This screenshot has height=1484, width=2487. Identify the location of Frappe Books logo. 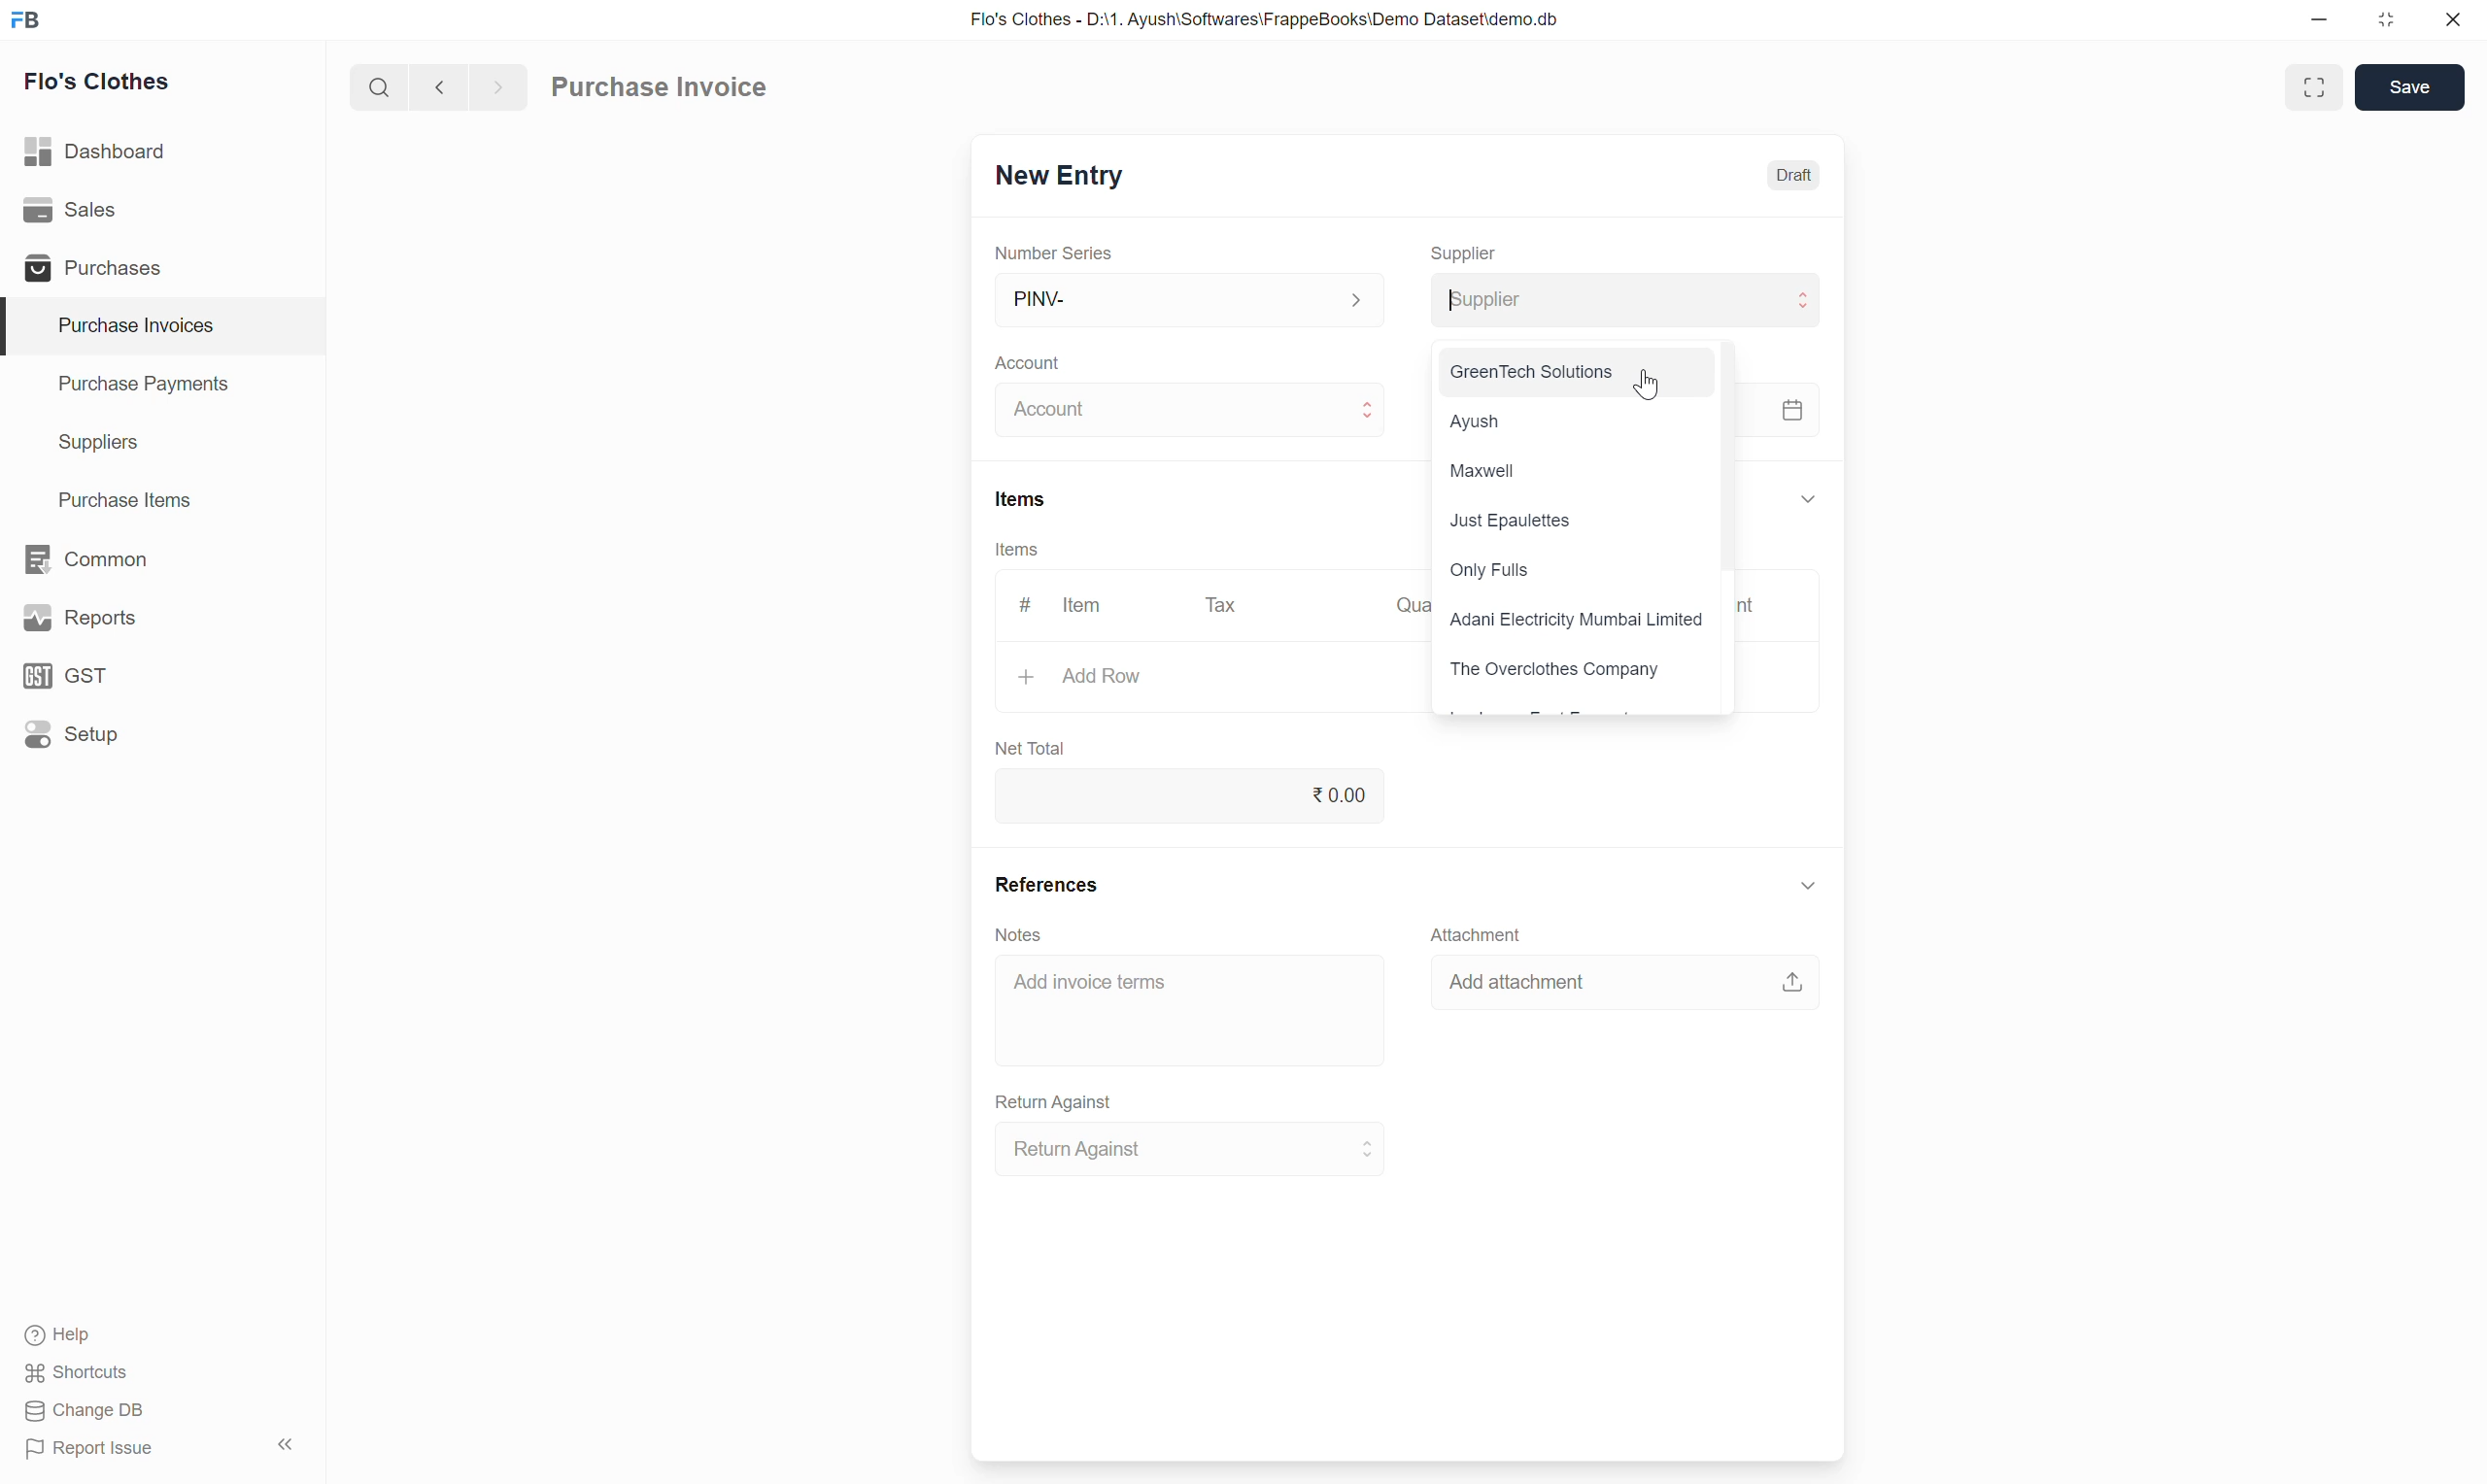
(24, 20).